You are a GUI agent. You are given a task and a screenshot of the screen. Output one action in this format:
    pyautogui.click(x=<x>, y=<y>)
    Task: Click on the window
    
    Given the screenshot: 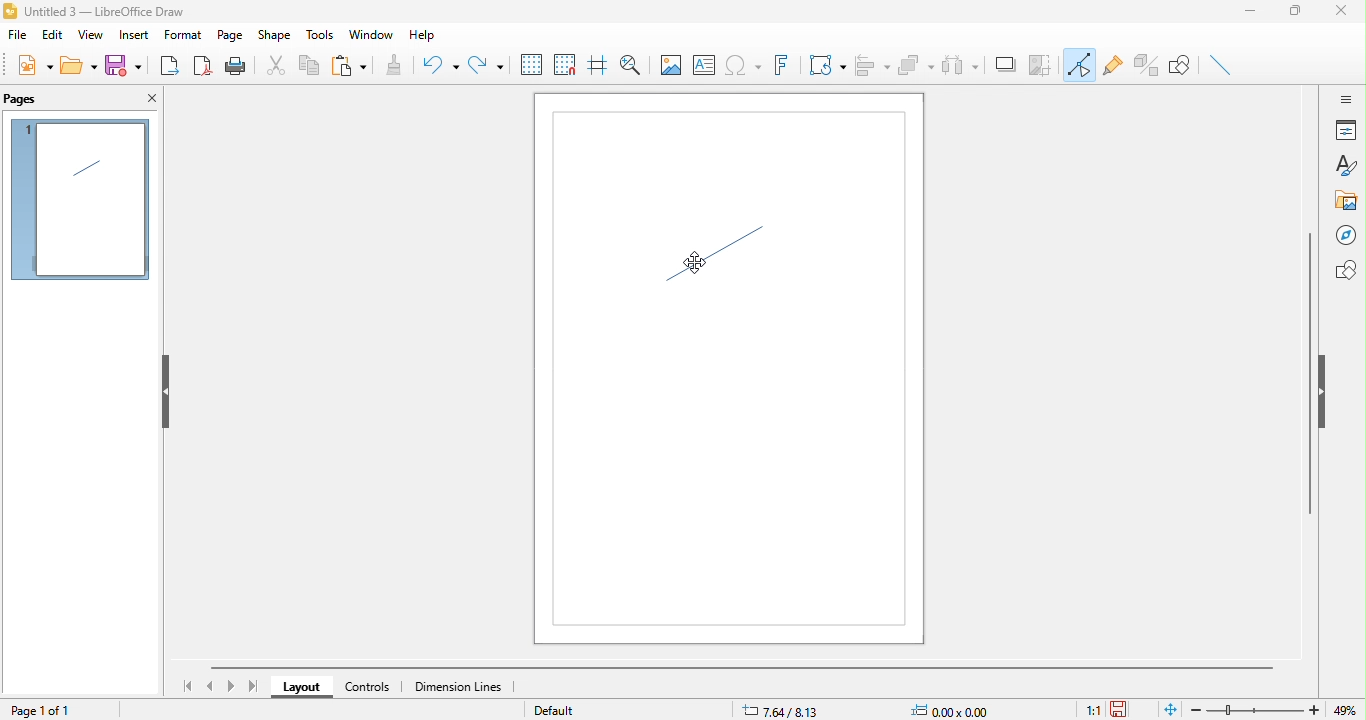 What is the action you would take?
    pyautogui.click(x=368, y=36)
    